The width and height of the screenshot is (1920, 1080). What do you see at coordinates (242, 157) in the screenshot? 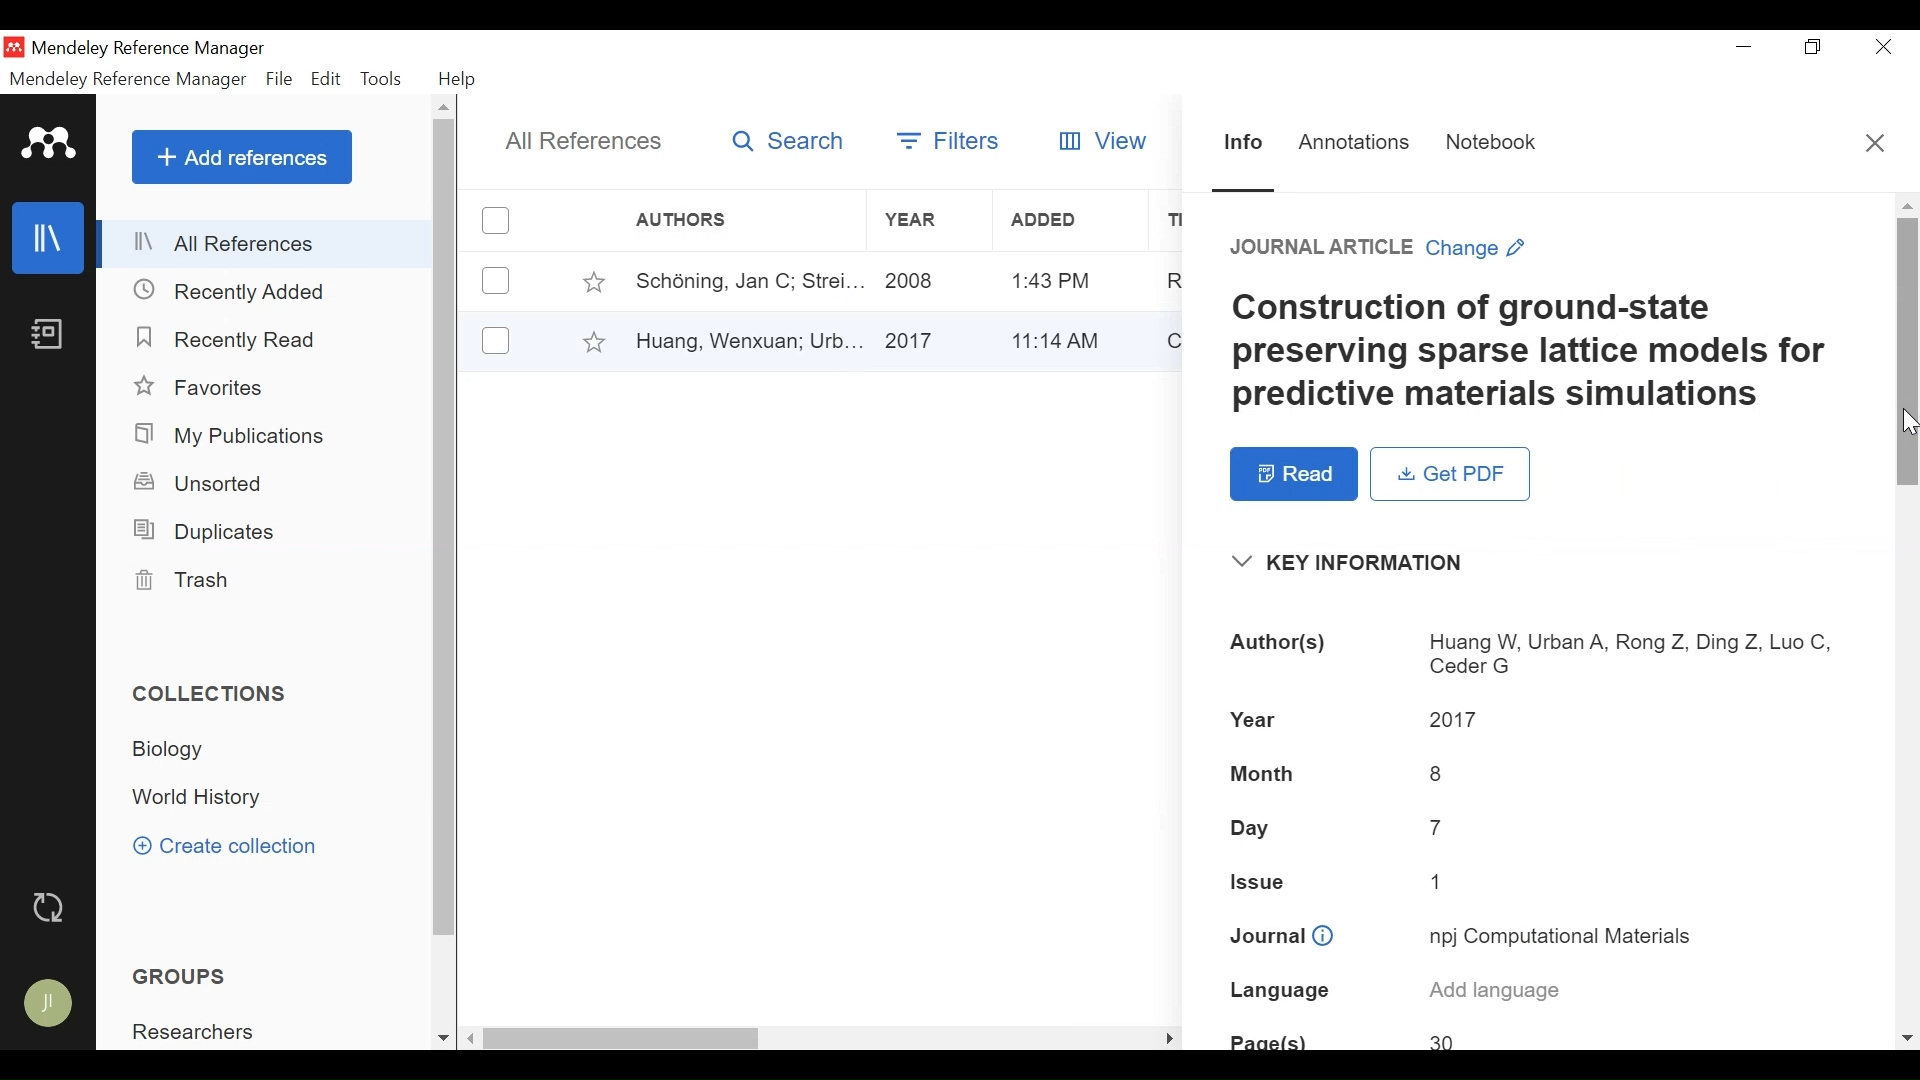
I see `Add References` at bounding box center [242, 157].